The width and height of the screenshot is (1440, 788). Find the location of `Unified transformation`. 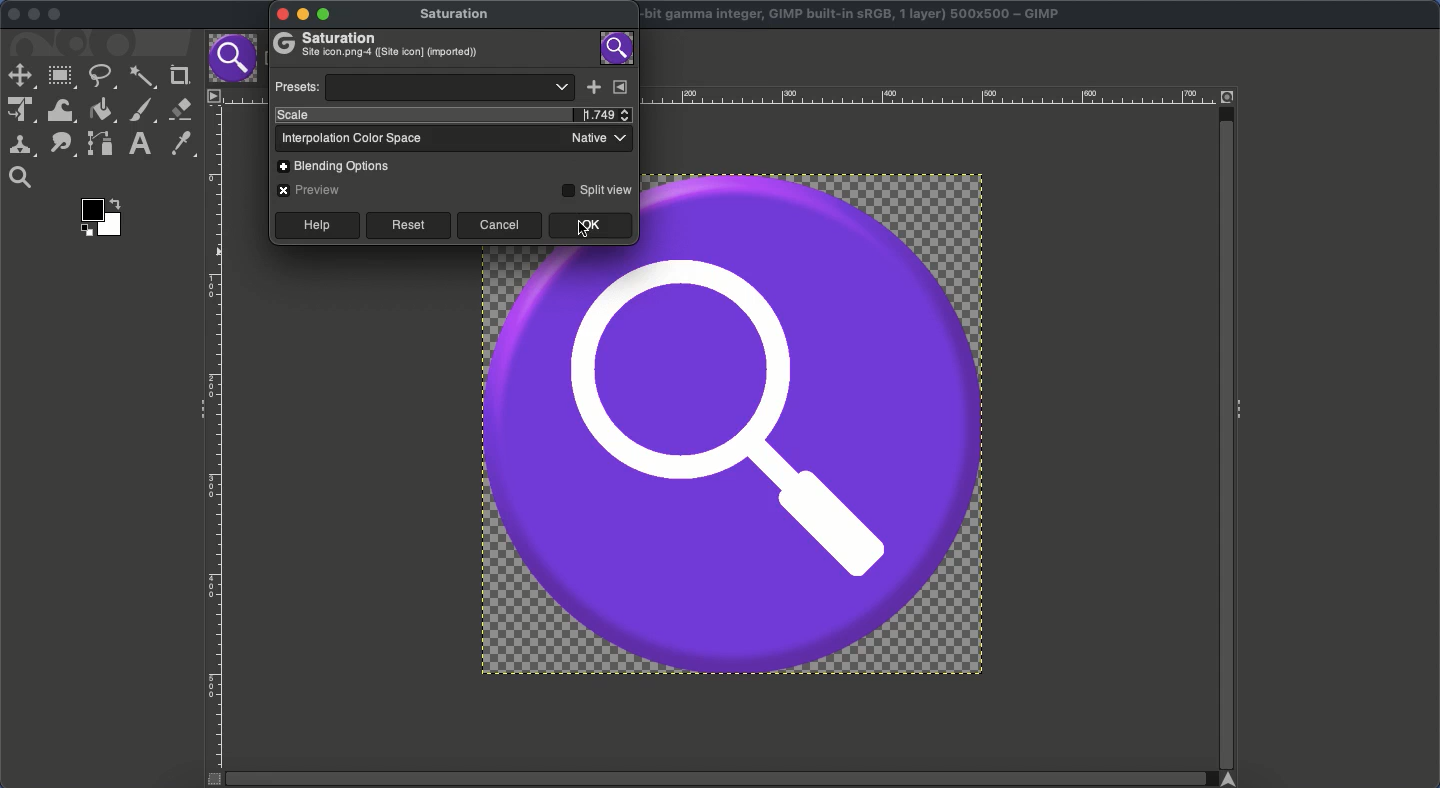

Unified transformation is located at coordinates (17, 111).